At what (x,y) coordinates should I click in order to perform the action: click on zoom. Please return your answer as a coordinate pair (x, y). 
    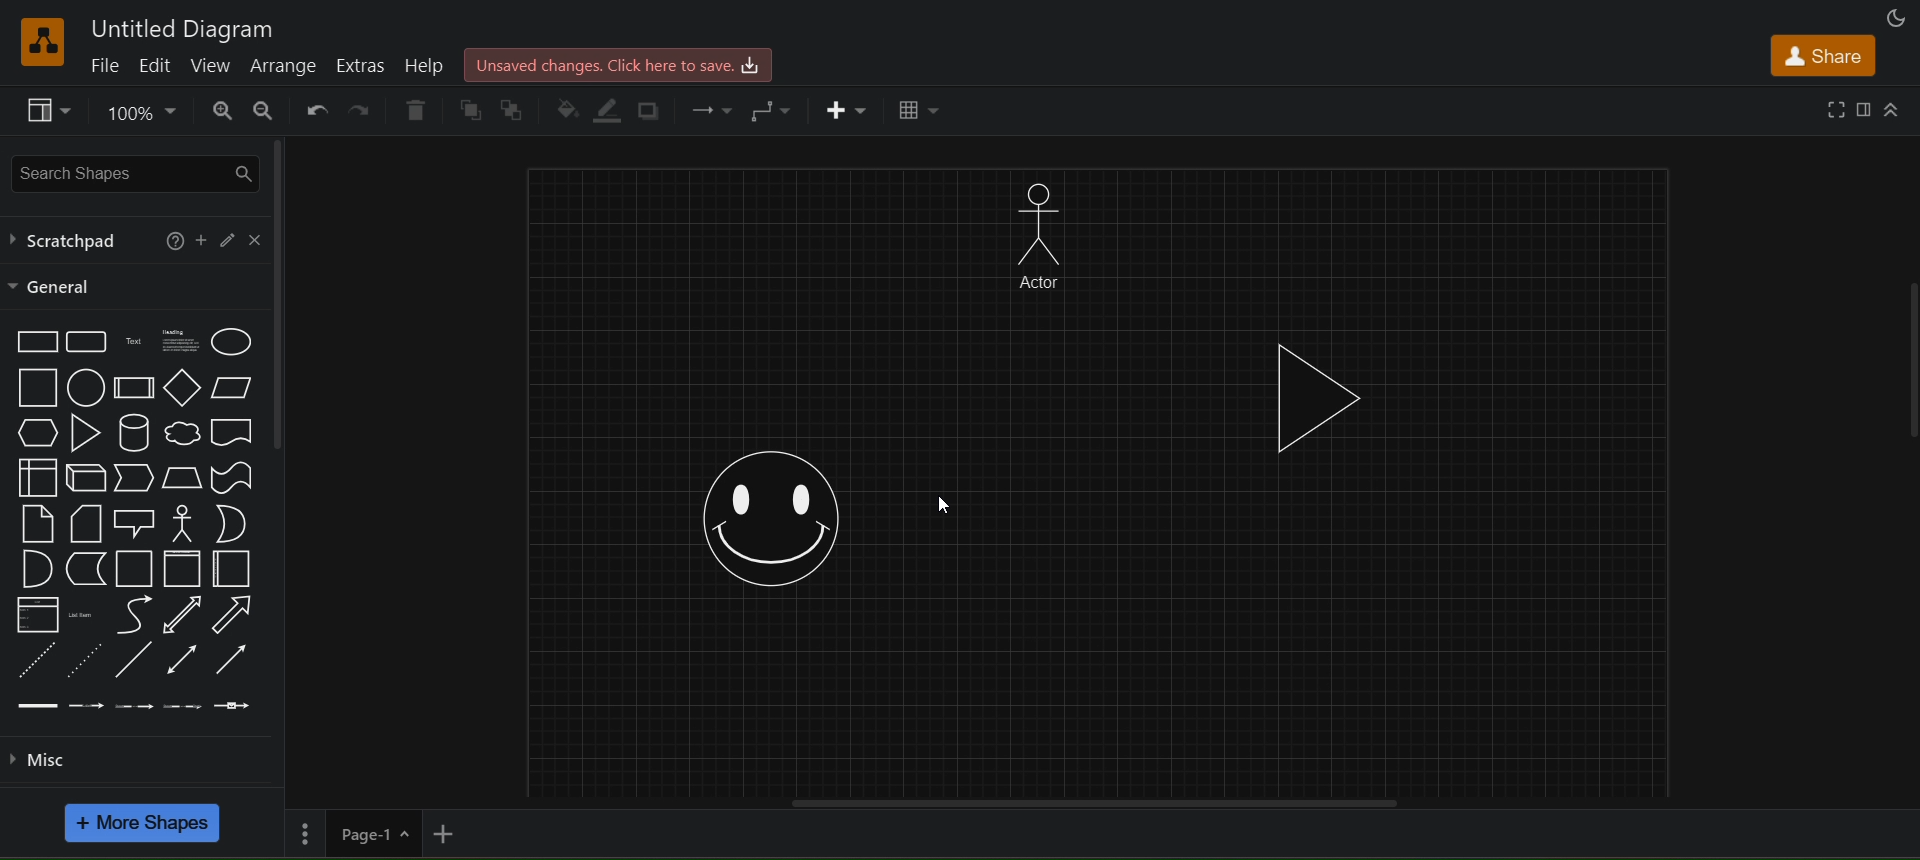
    Looking at the image, I should click on (136, 111).